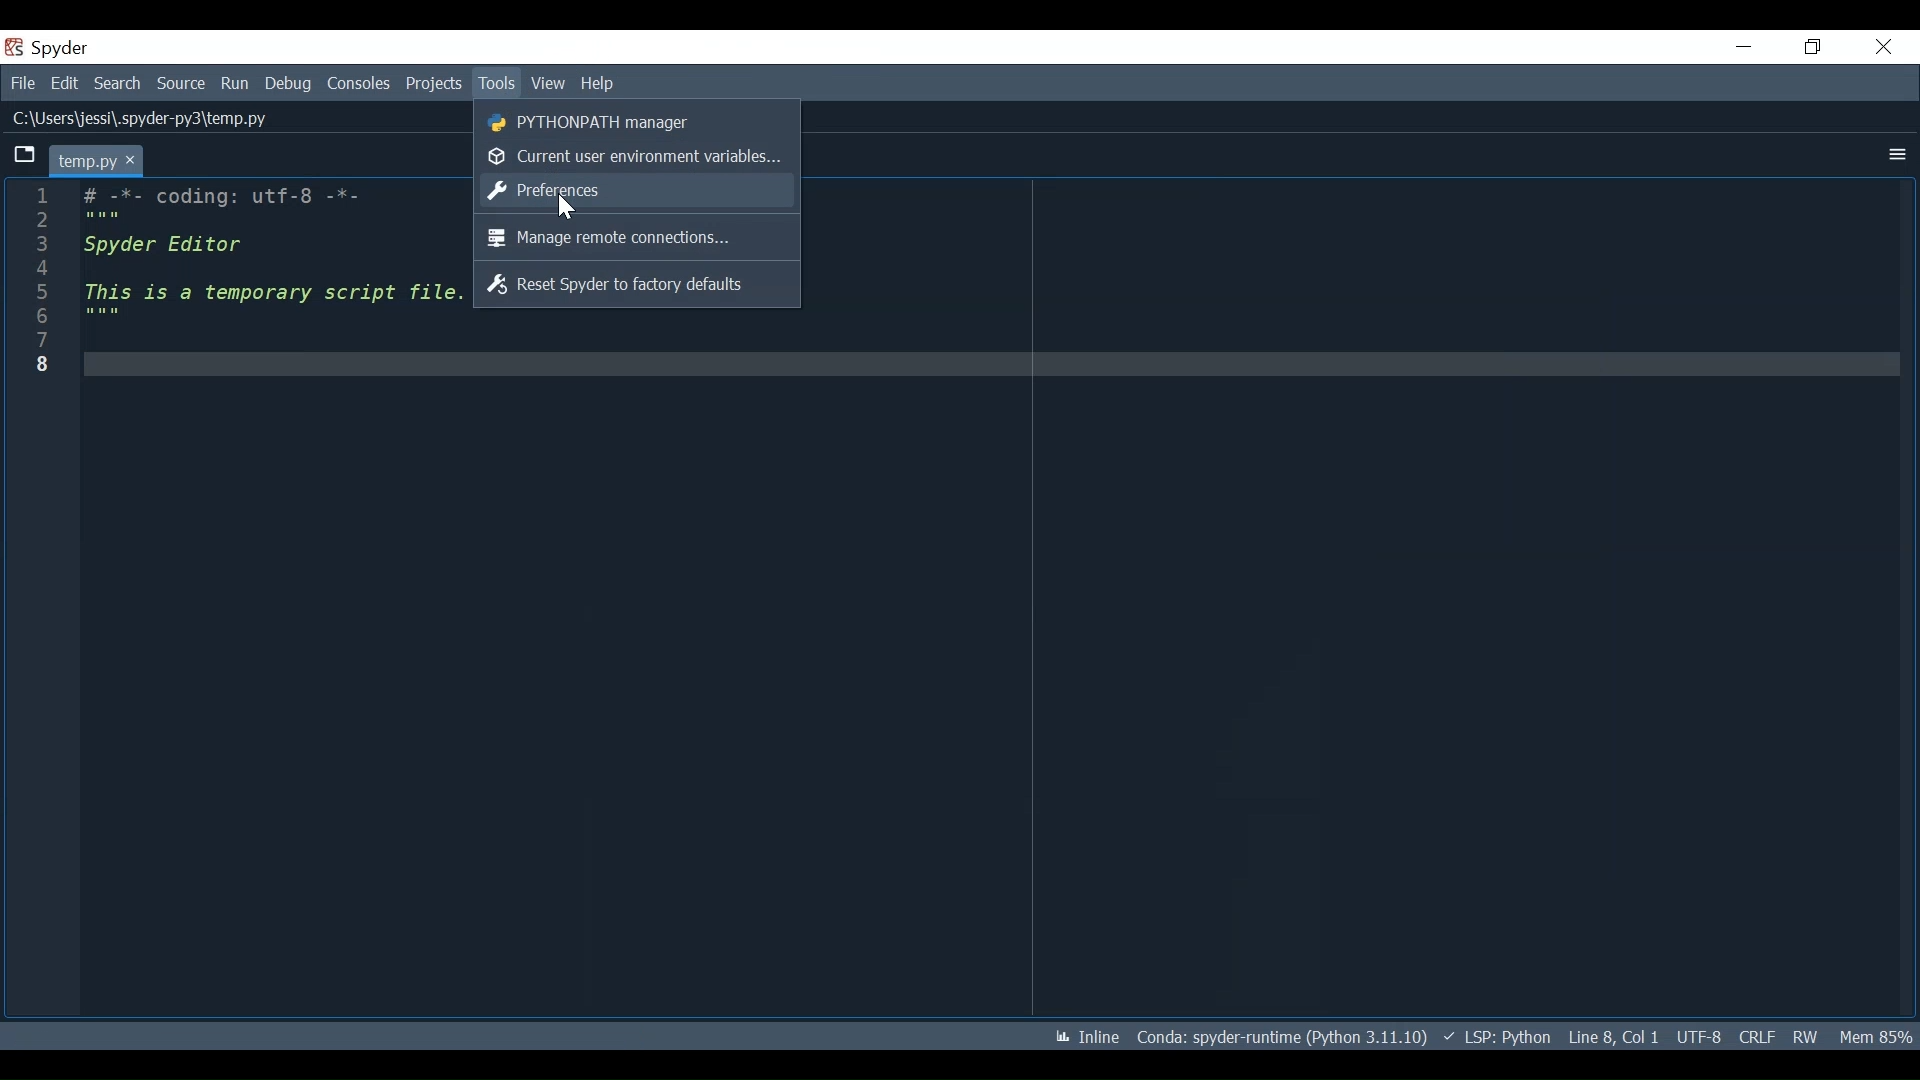  What do you see at coordinates (361, 86) in the screenshot?
I see `Consoles` at bounding box center [361, 86].